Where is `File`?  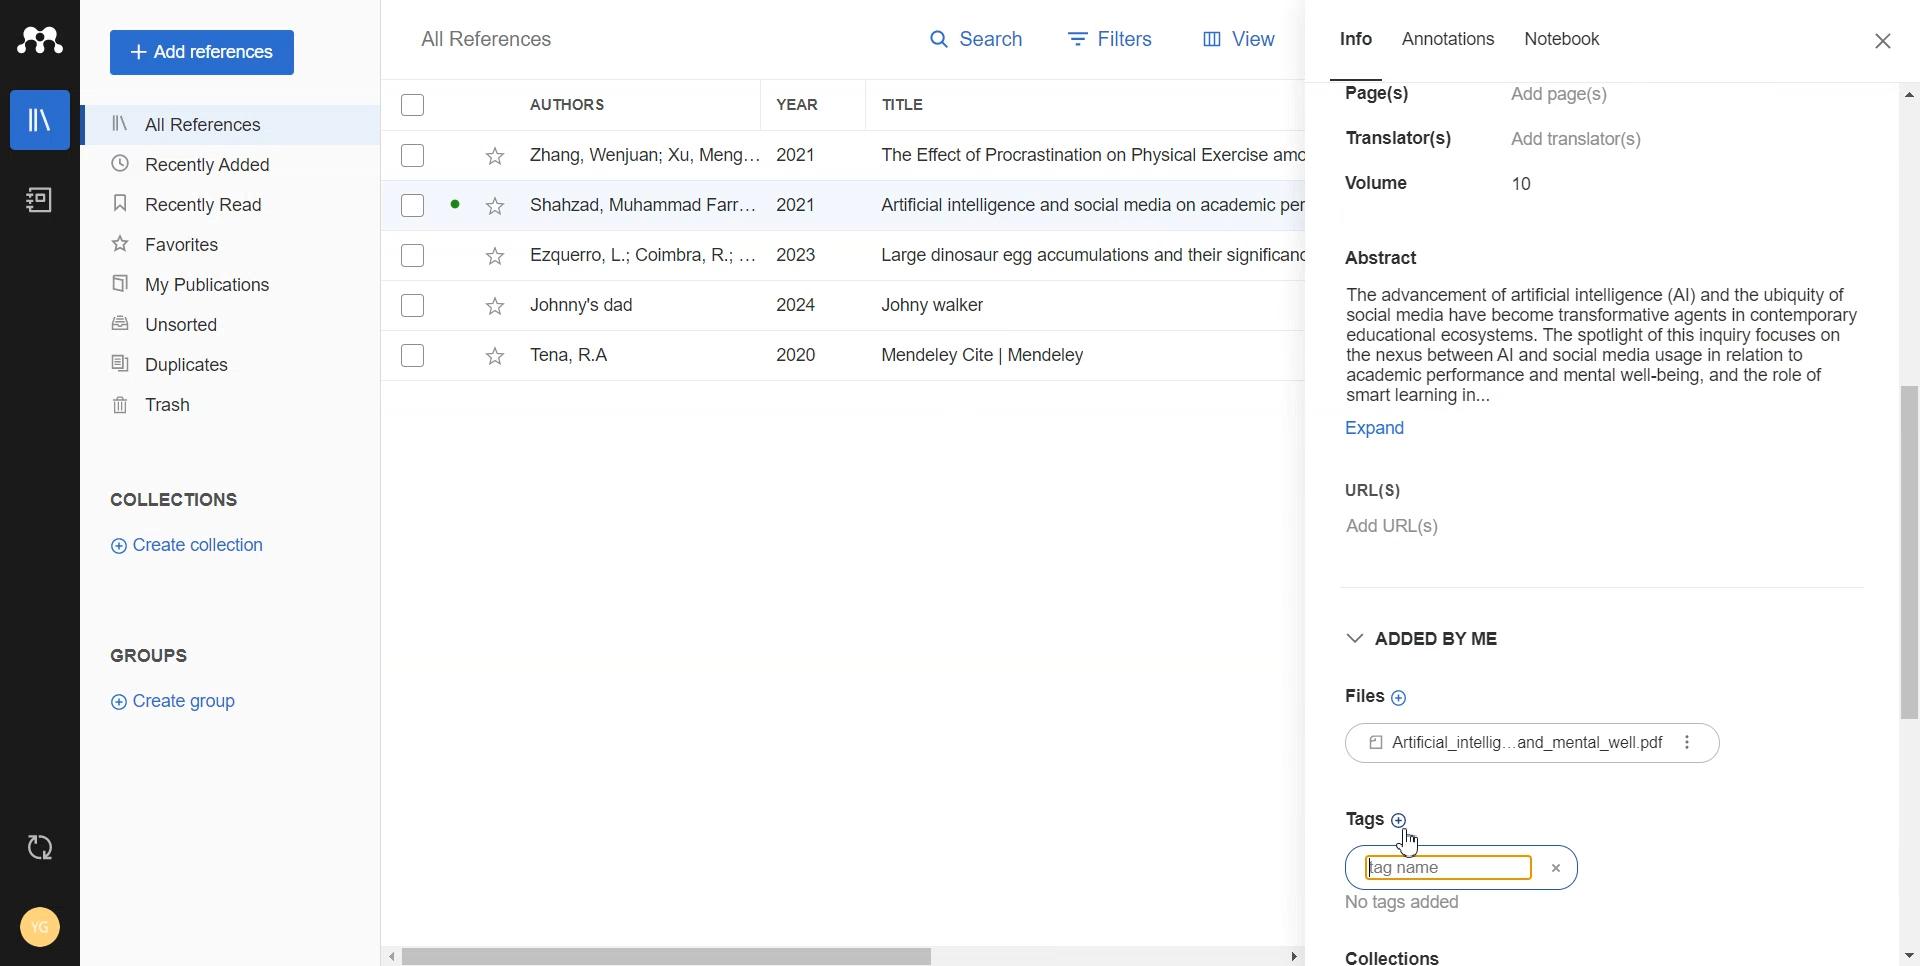
File is located at coordinates (846, 206).